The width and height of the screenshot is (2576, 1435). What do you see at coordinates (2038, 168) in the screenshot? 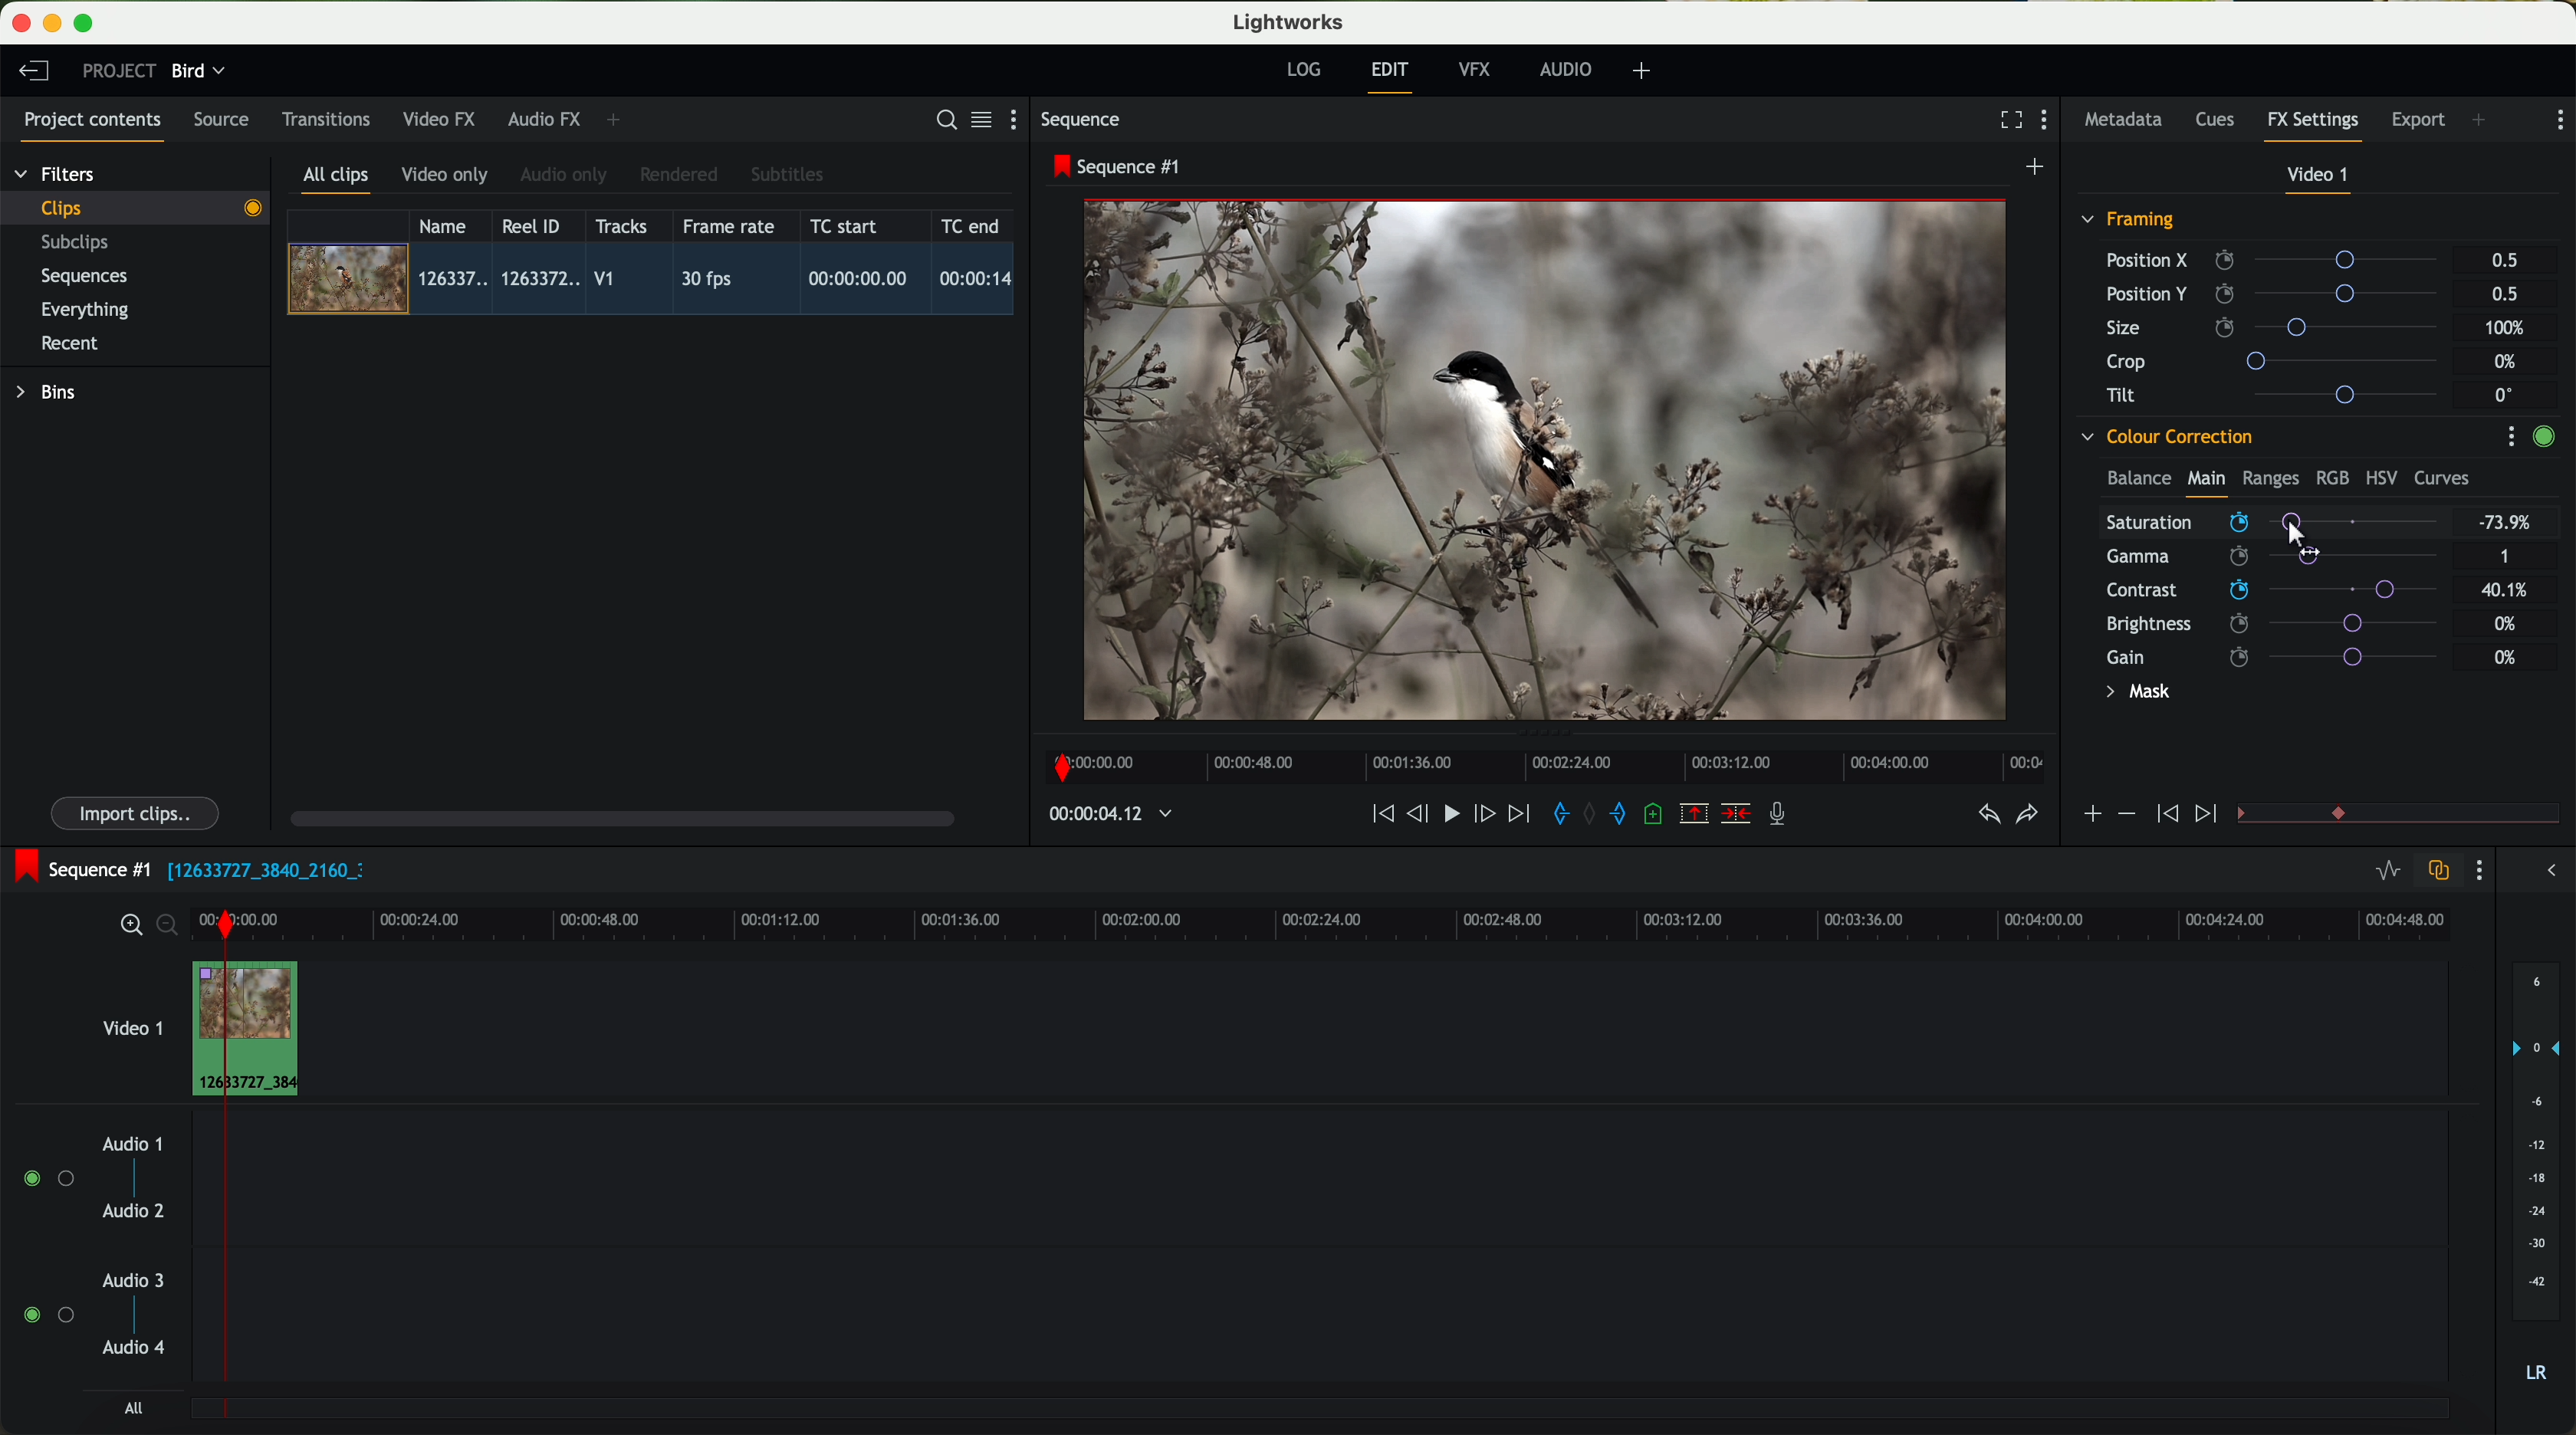
I see `create a new sequence` at bounding box center [2038, 168].